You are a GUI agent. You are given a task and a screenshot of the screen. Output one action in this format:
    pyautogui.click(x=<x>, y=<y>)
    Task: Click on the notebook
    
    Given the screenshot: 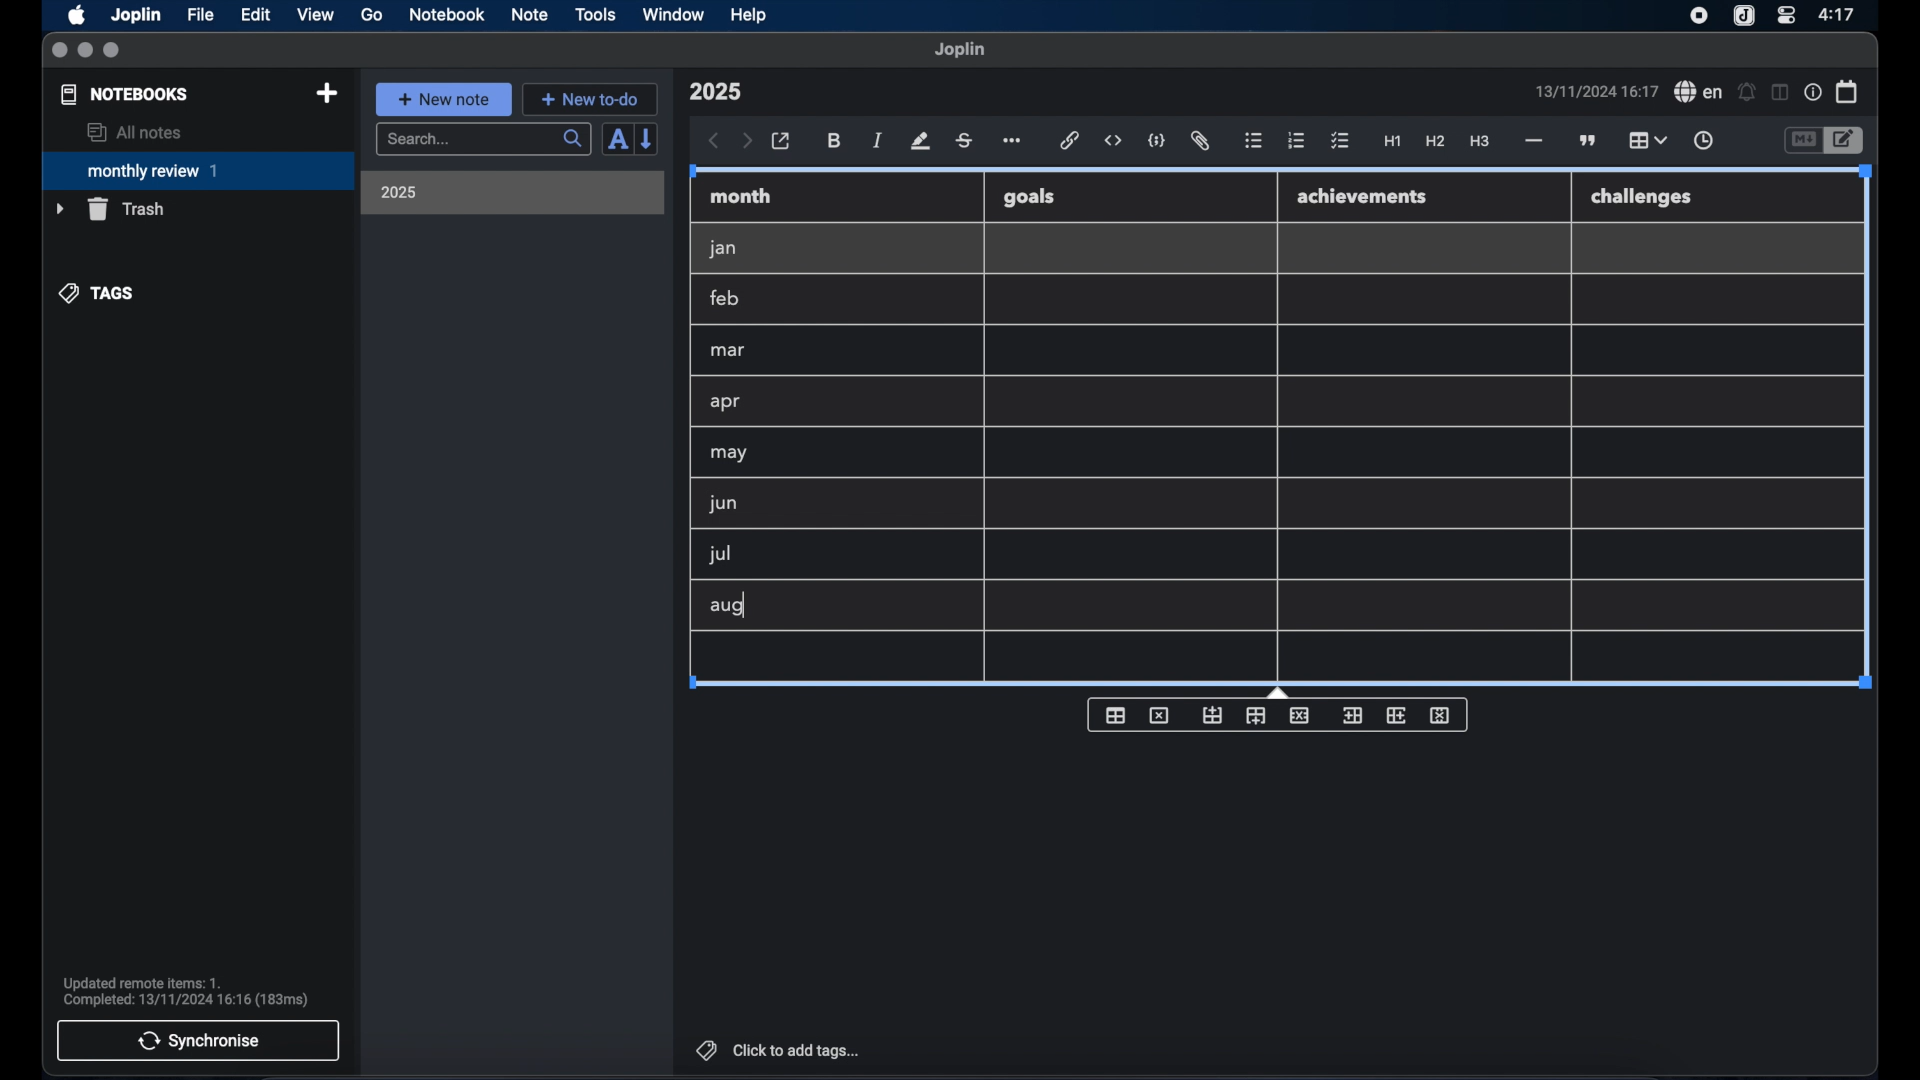 What is the action you would take?
    pyautogui.click(x=447, y=15)
    